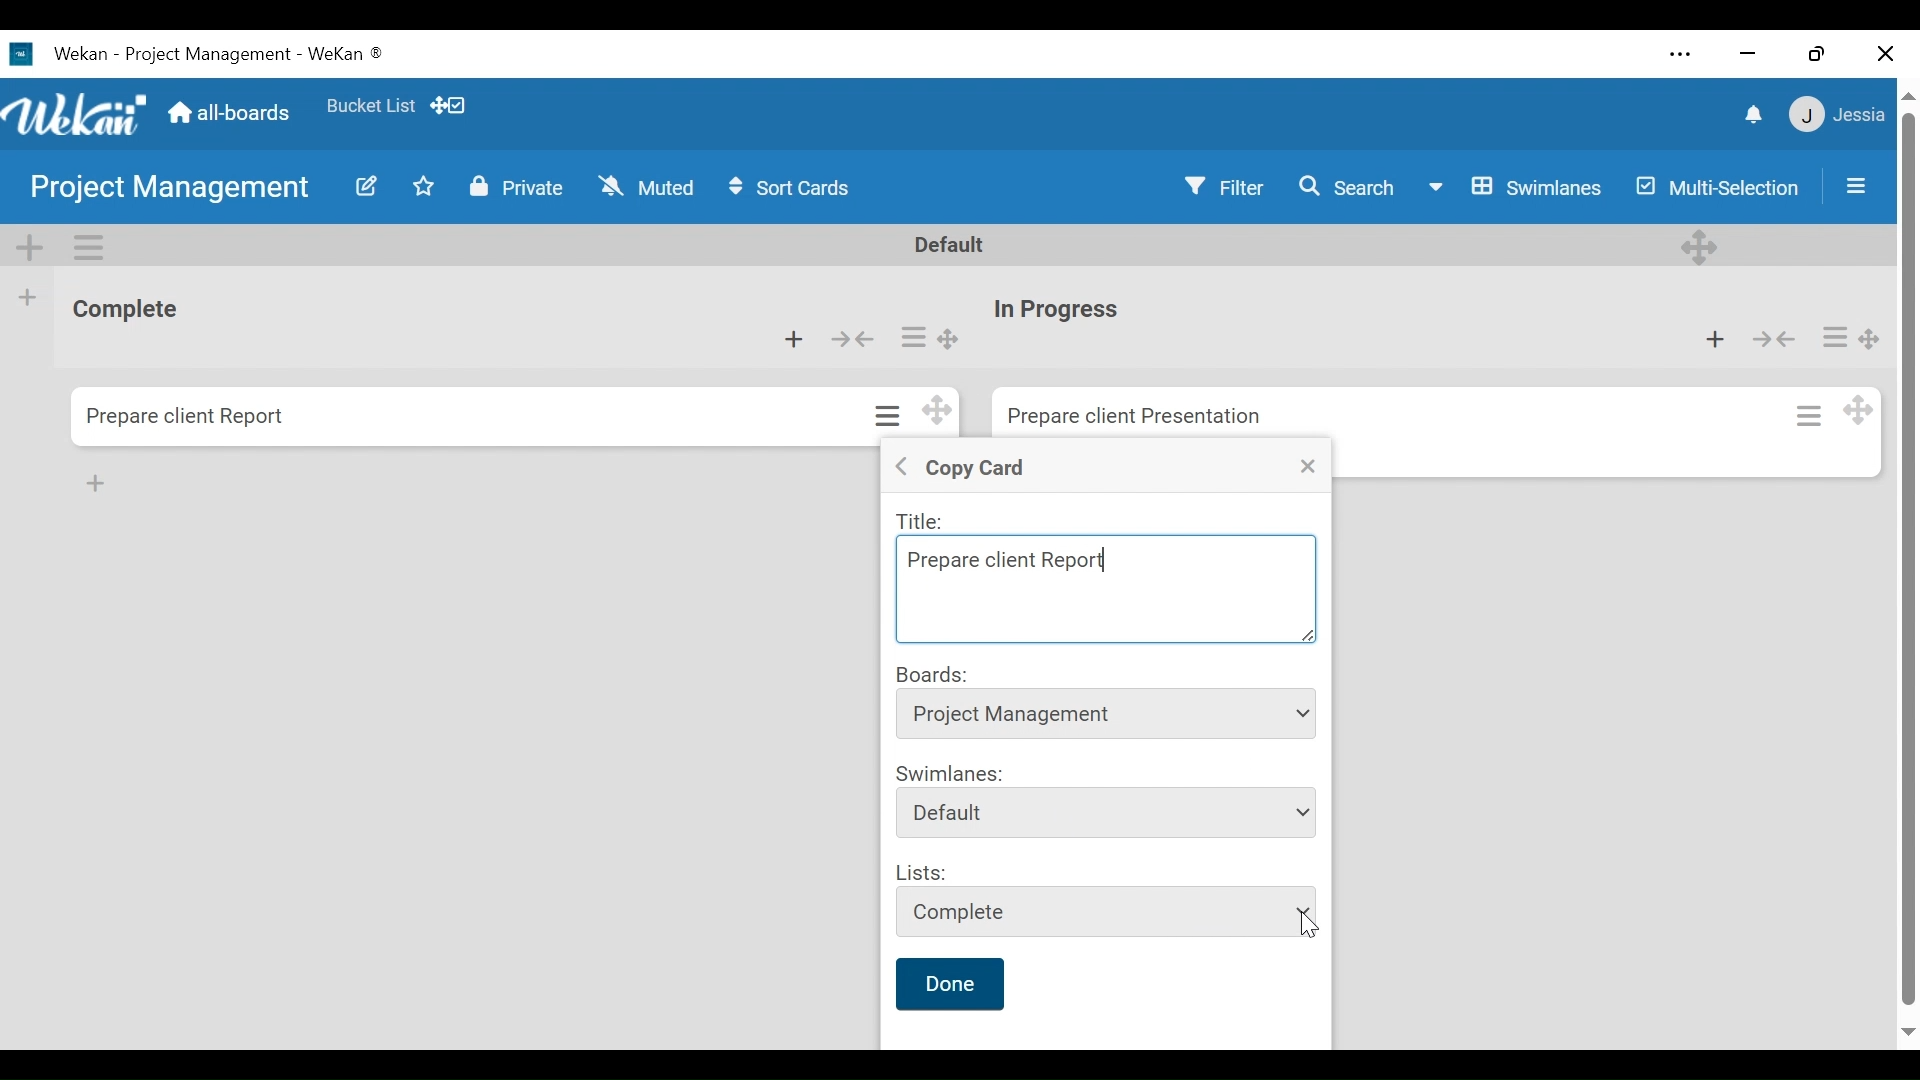  Describe the element at coordinates (899, 465) in the screenshot. I see `Back` at that location.